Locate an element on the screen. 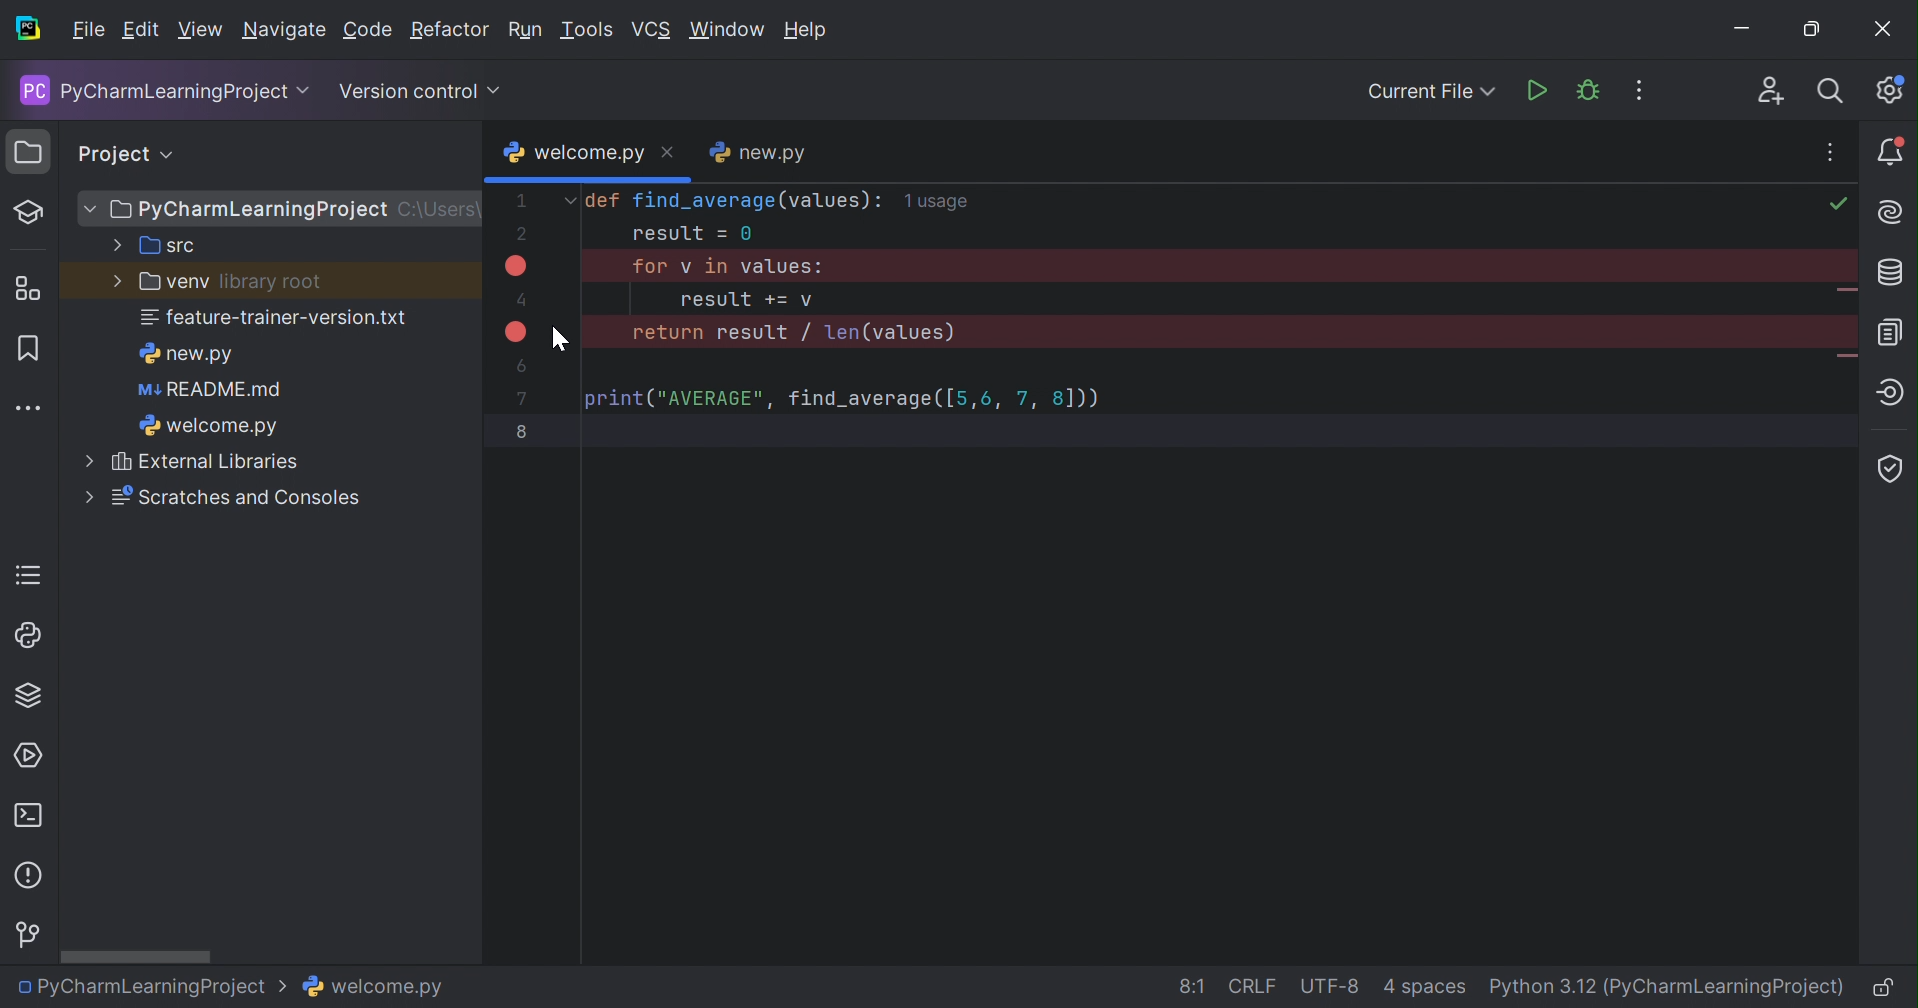 This screenshot has width=1918, height=1008. result=0 is located at coordinates (691, 235).